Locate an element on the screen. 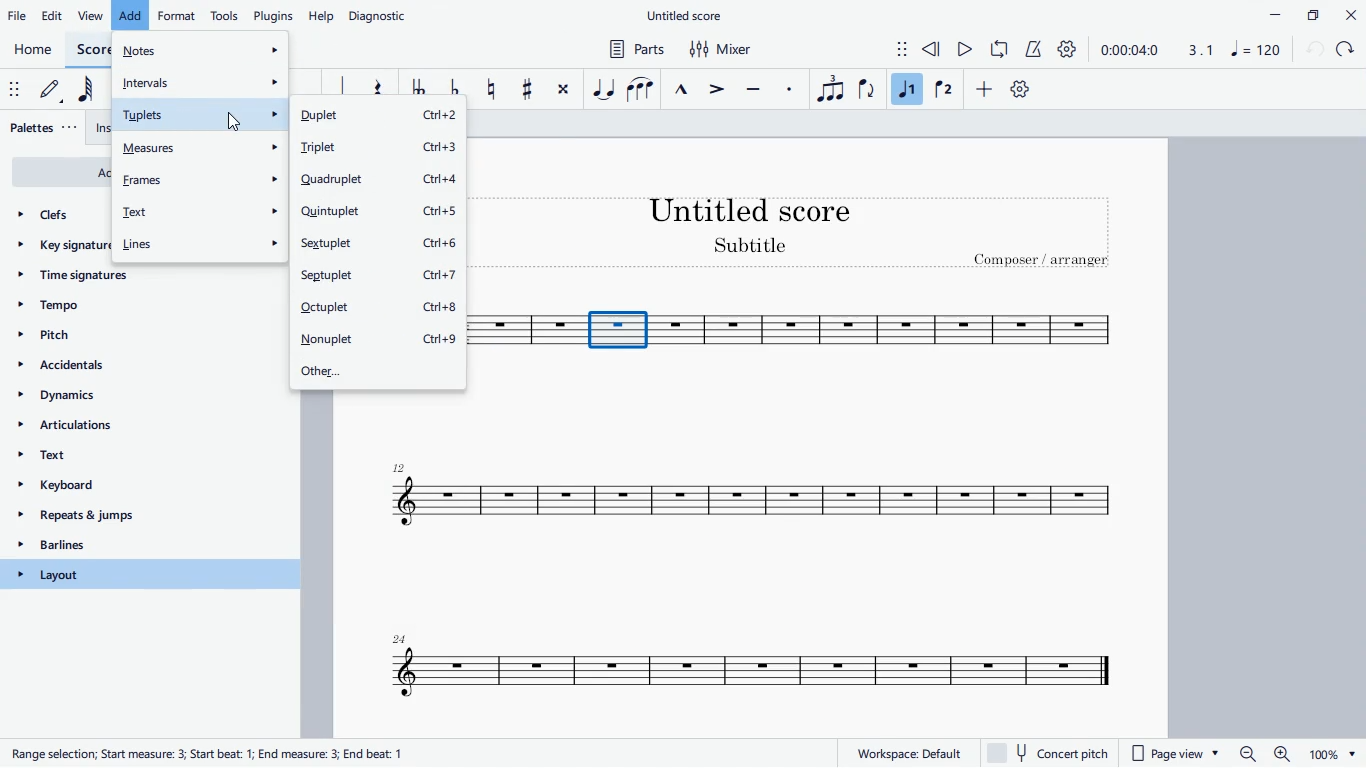 The width and height of the screenshot is (1366, 768). sextuplet is located at coordinates (381, 247).